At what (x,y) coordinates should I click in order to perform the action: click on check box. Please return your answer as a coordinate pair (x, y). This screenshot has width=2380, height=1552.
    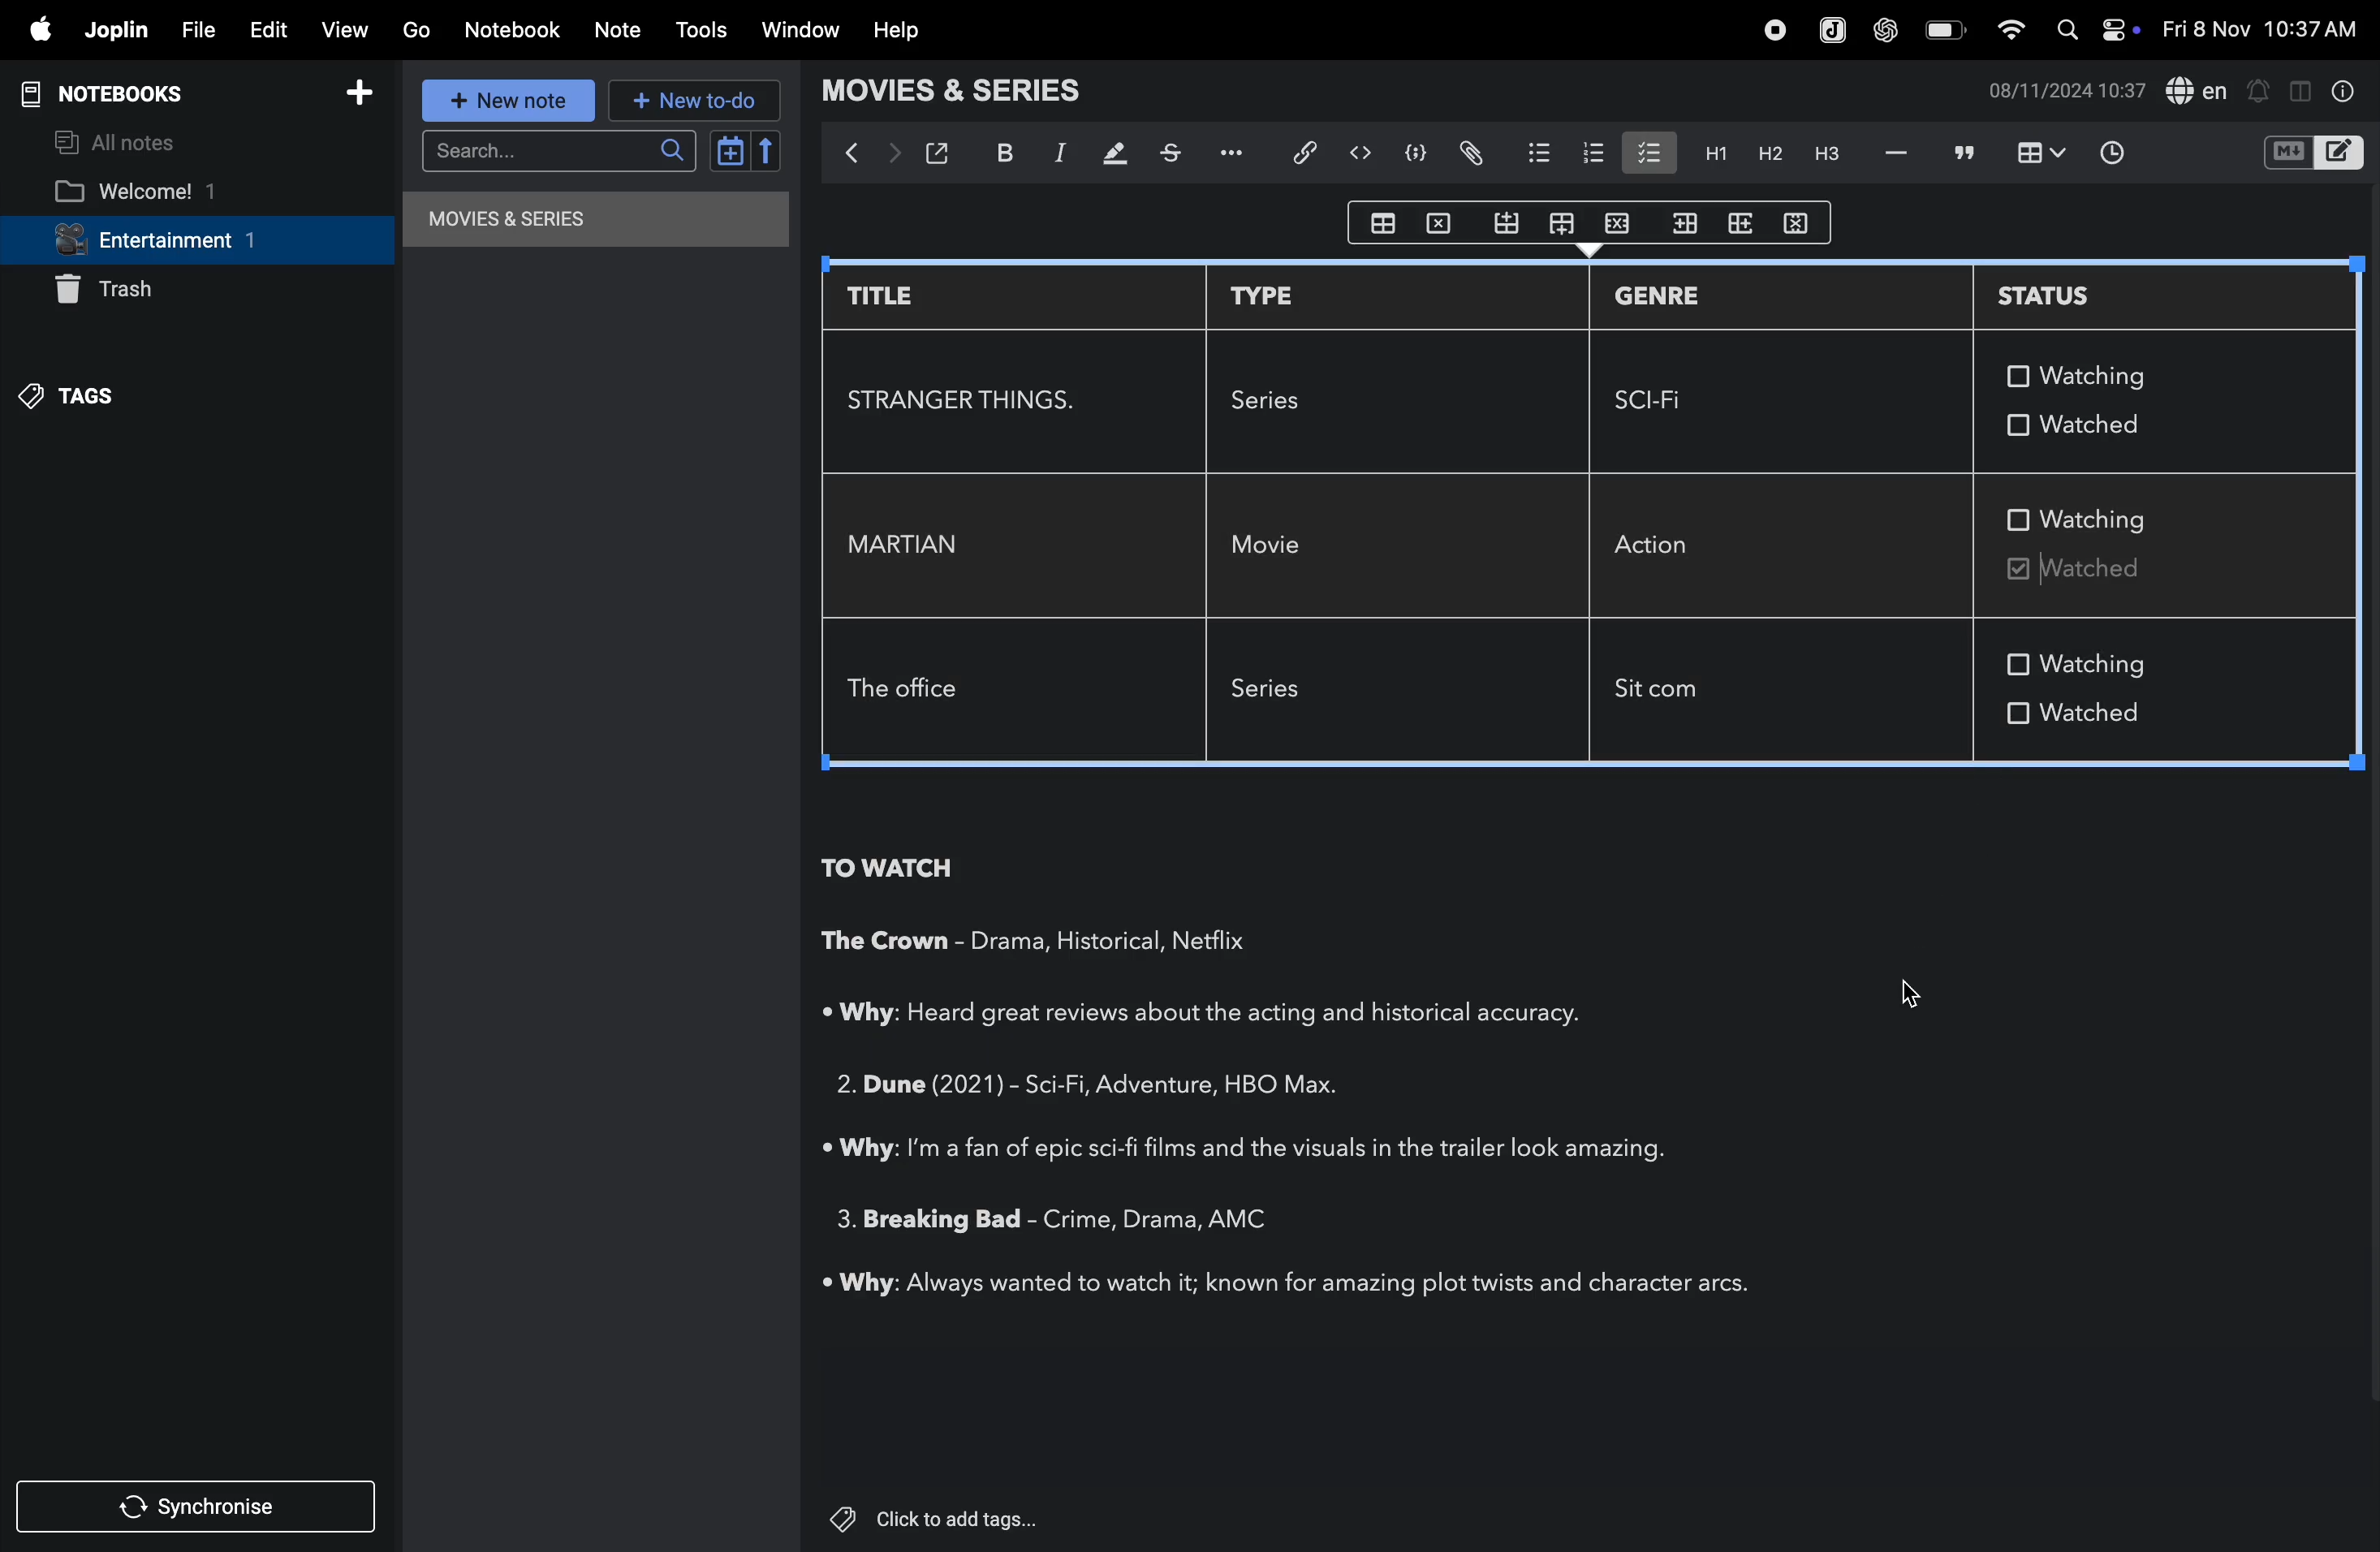
    Looking at the image, I should click on (2018, 711).